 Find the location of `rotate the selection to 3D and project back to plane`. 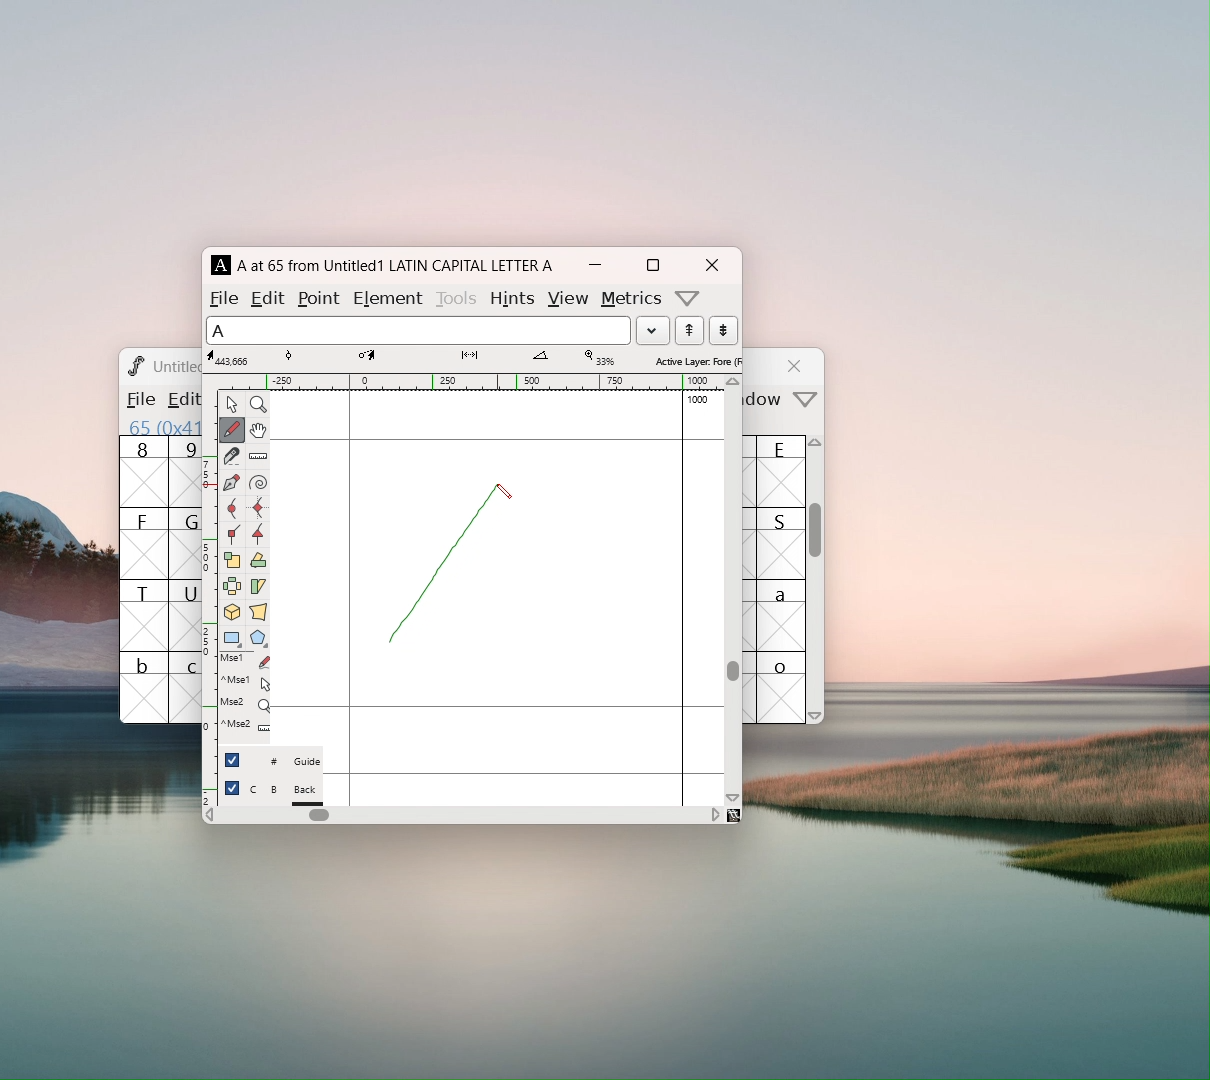

rotate the selection to 3D and project back to plane is located at coordinates (232, 614).